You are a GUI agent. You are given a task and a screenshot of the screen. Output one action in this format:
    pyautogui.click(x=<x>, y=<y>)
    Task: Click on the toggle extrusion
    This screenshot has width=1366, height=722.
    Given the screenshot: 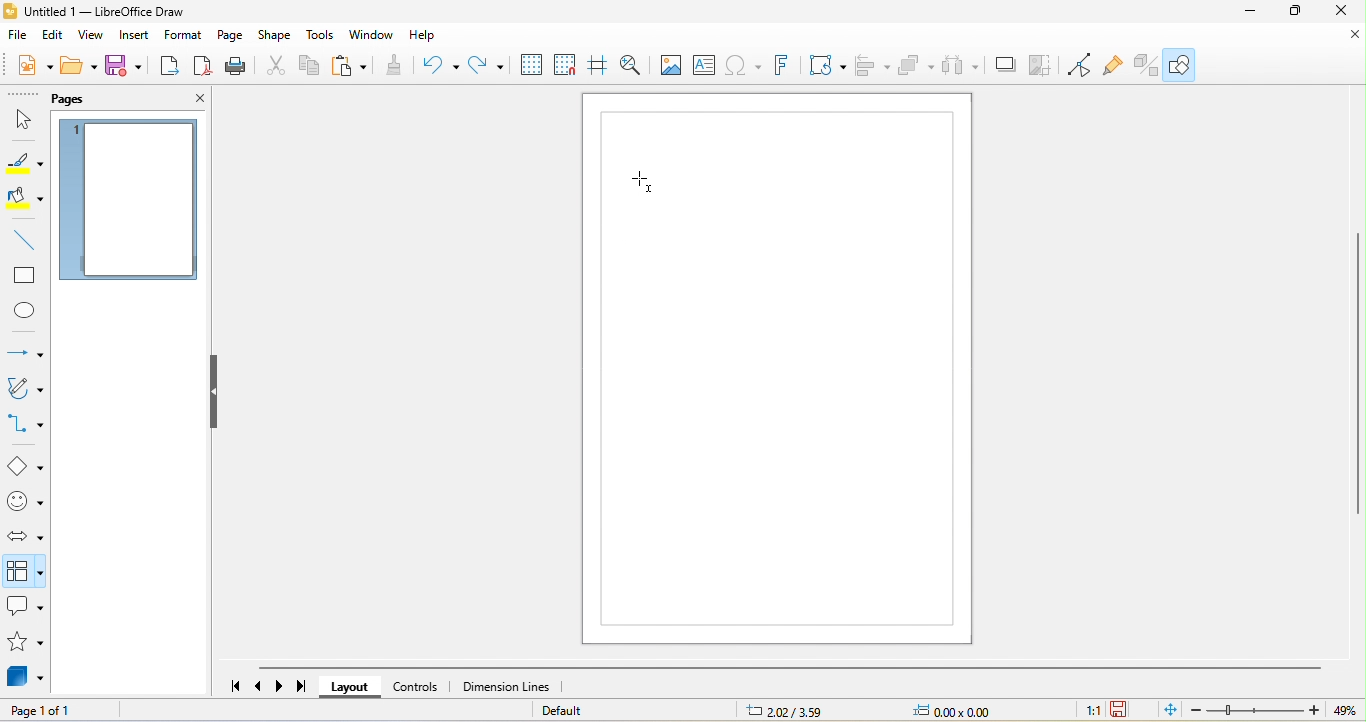 What is the action you would take?
    pyautogui.click(x=1148, y=66)
    